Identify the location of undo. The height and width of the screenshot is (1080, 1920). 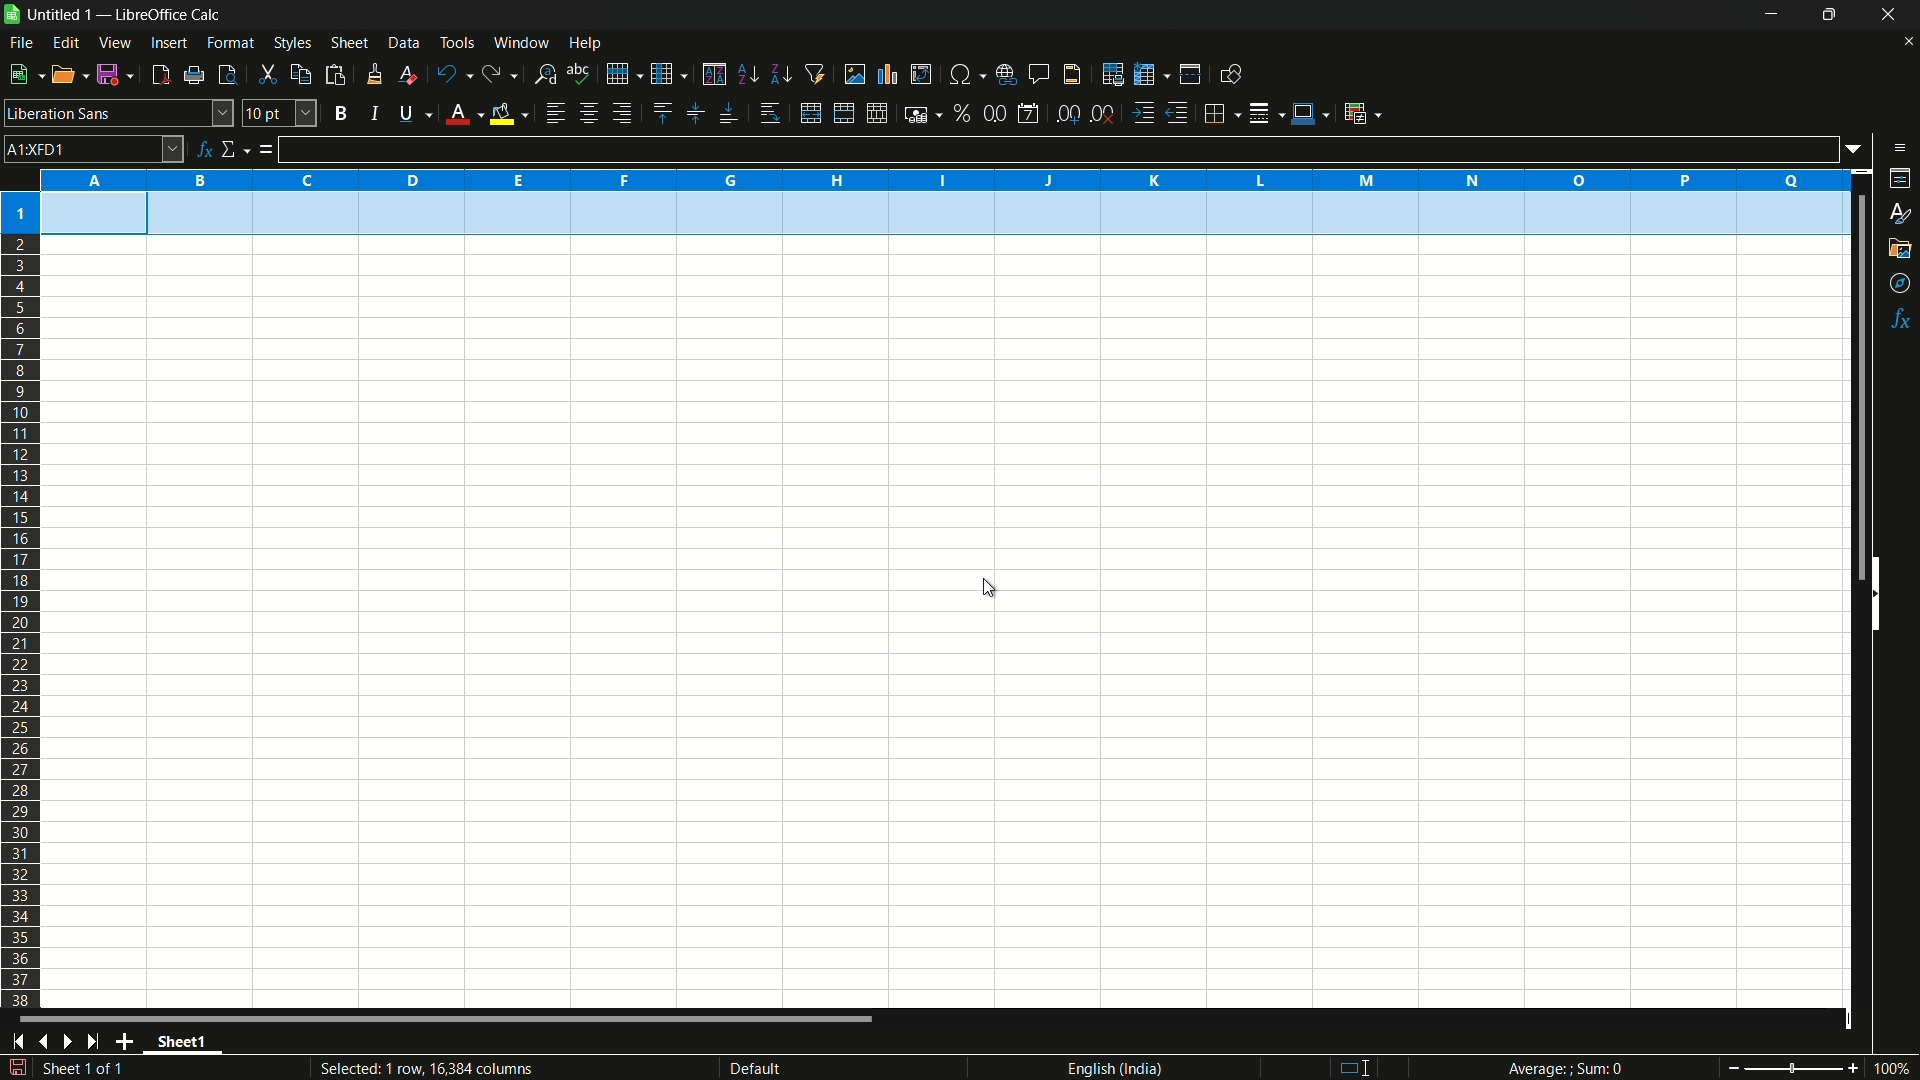
(450, 73).